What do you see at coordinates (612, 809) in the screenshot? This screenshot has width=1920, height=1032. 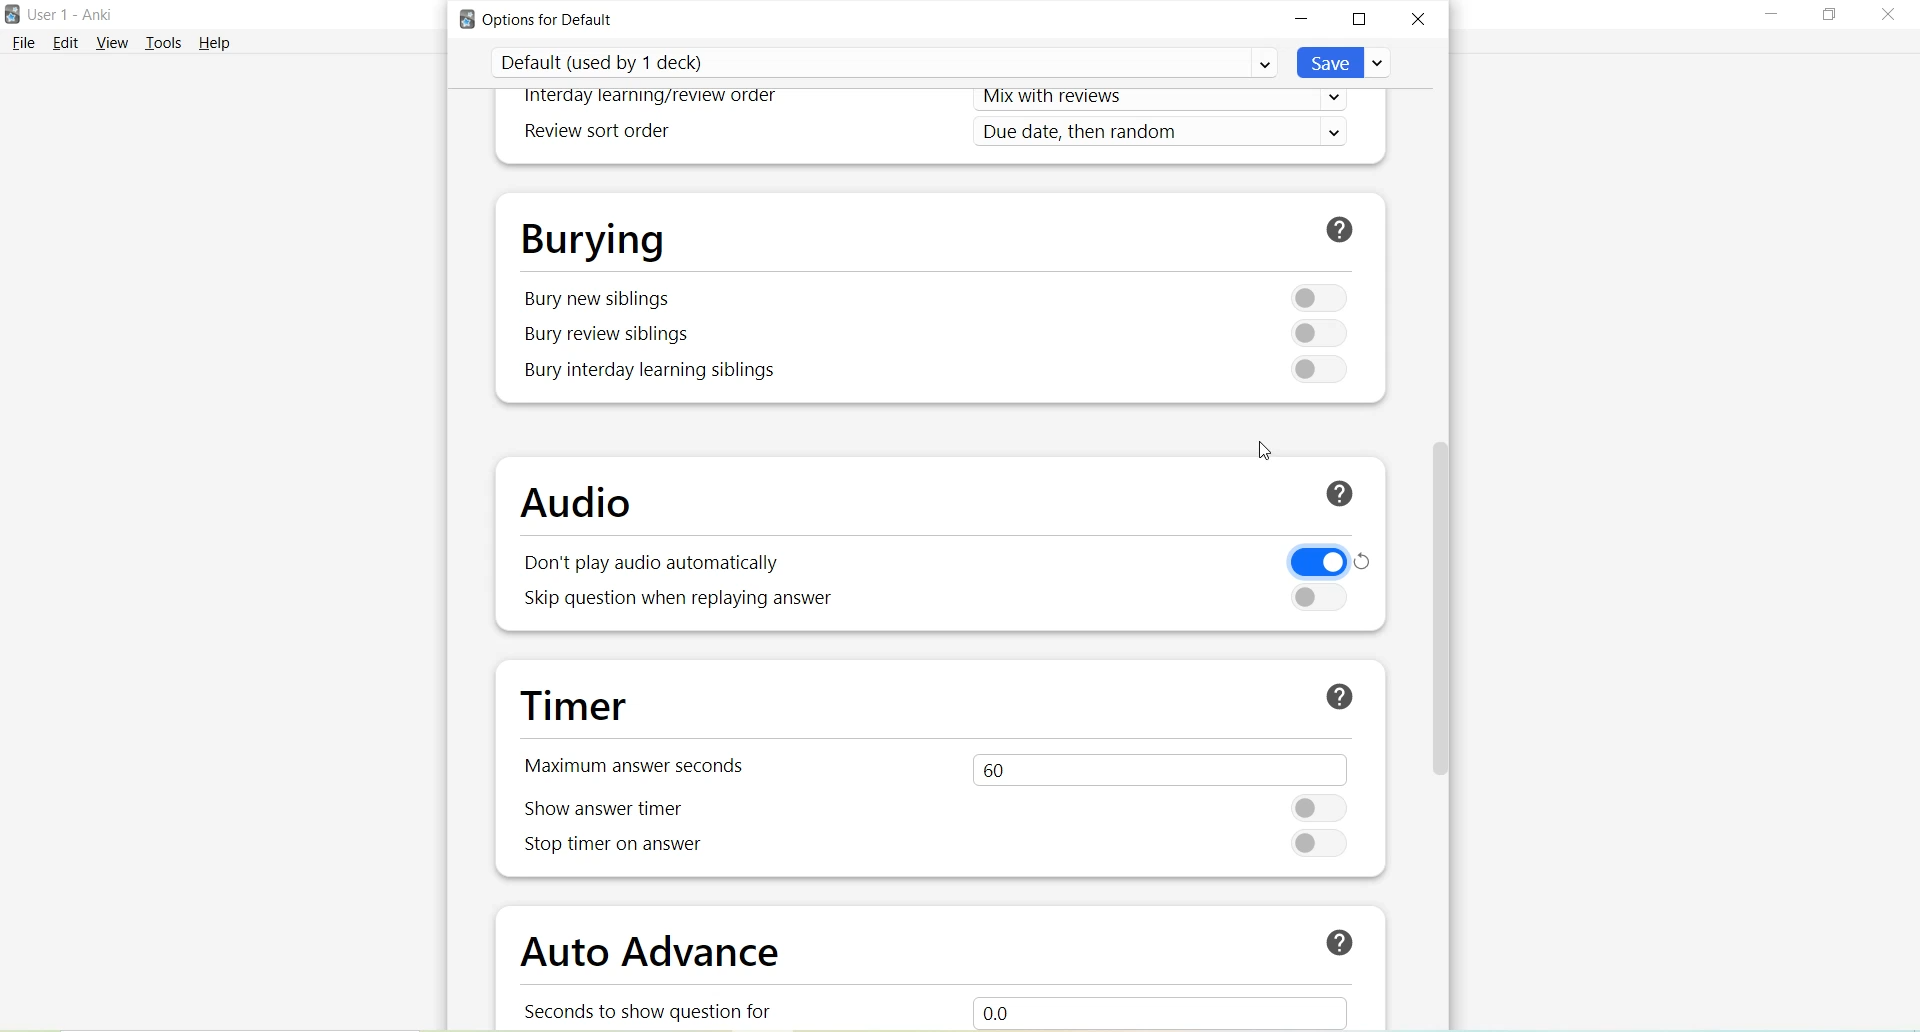 I see `Show answer timer` at bounding box center [612, 809].